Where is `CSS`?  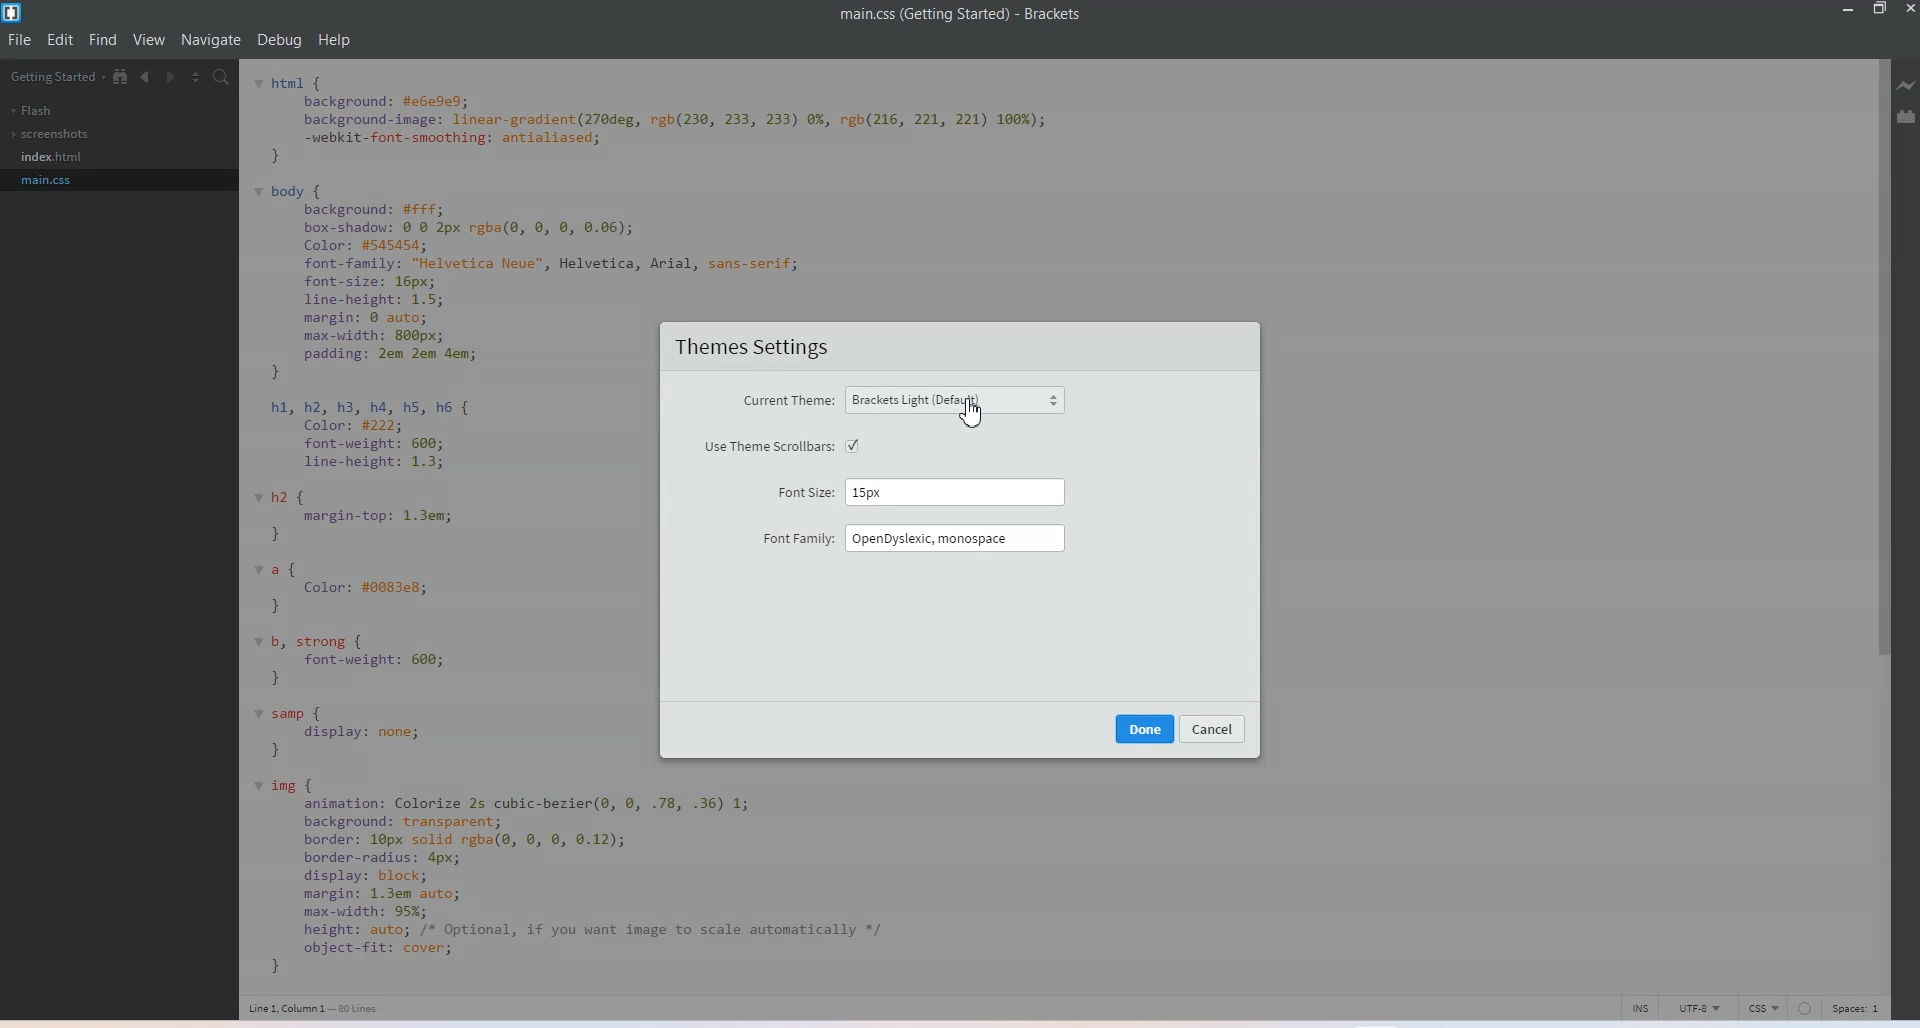 CSS is located at coordinates (1764, 1007).